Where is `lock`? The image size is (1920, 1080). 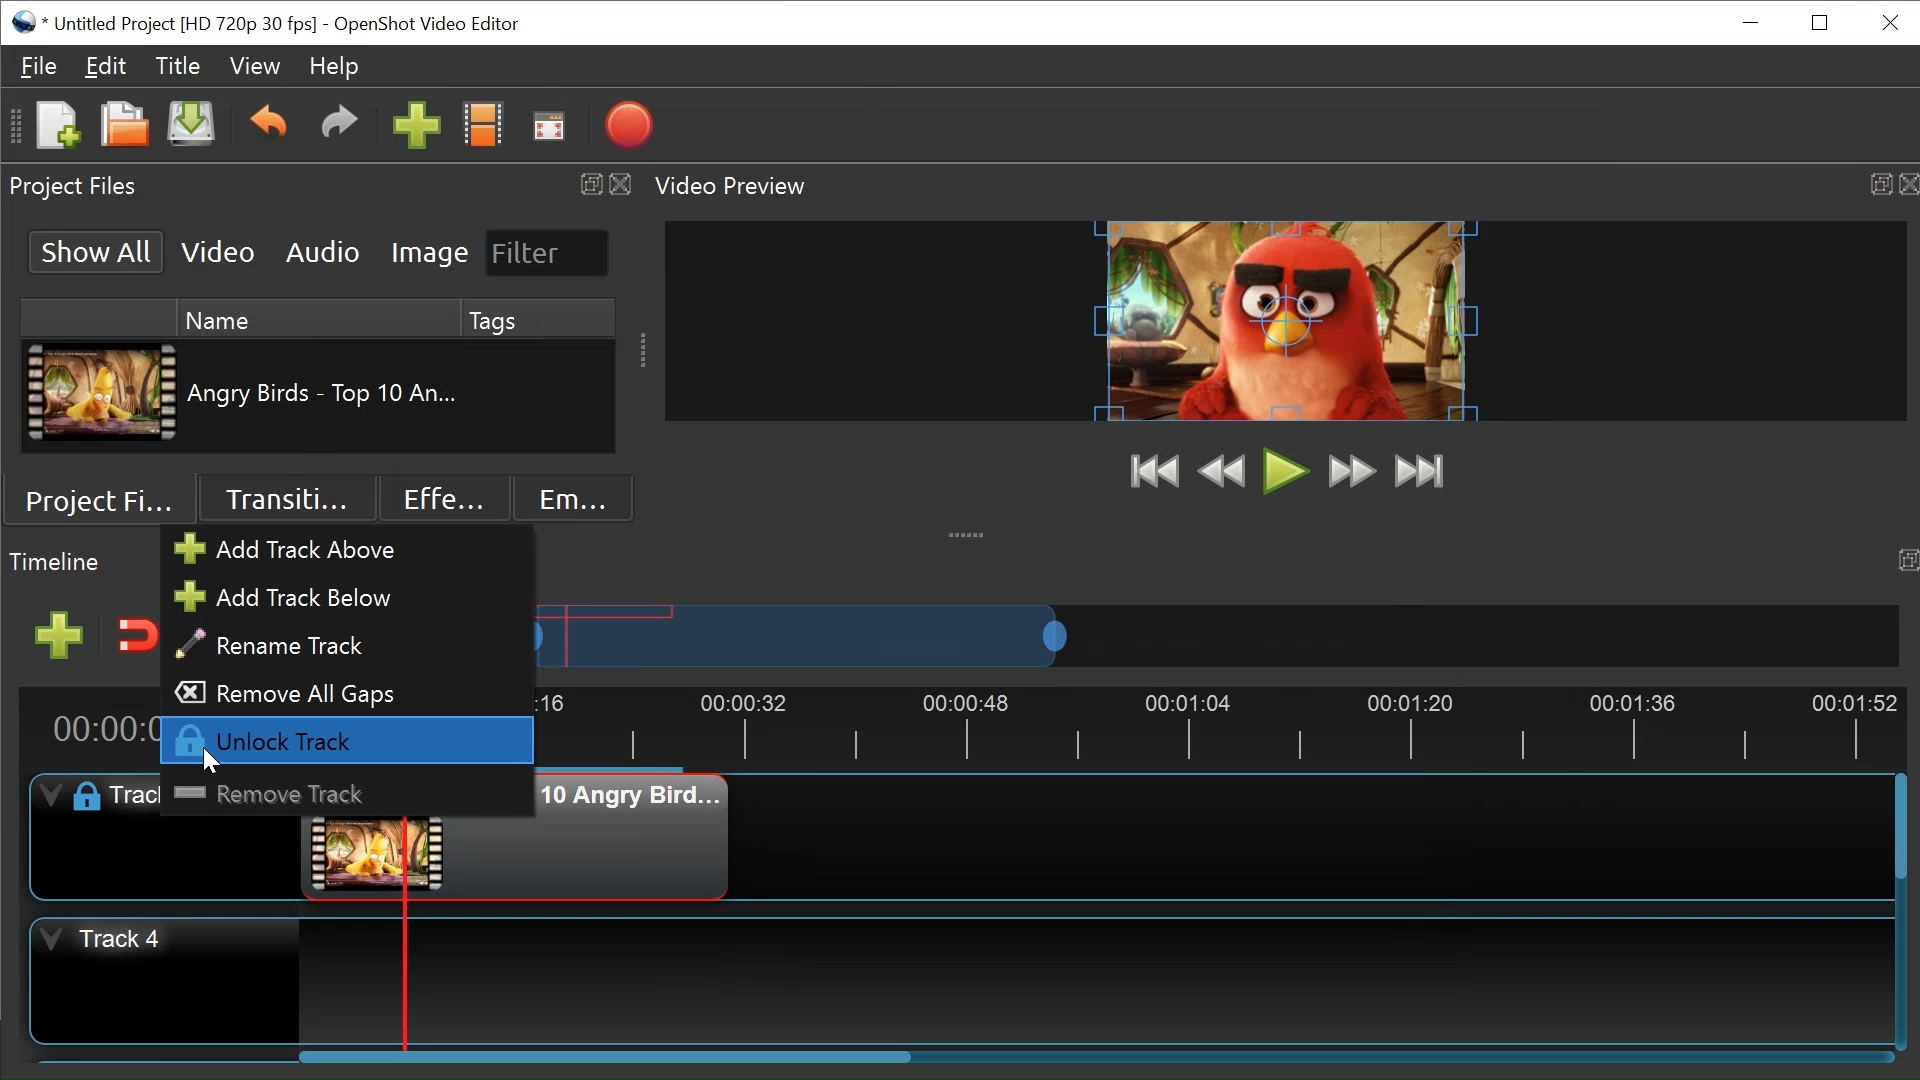 lock is located at coordinates (82, 797).